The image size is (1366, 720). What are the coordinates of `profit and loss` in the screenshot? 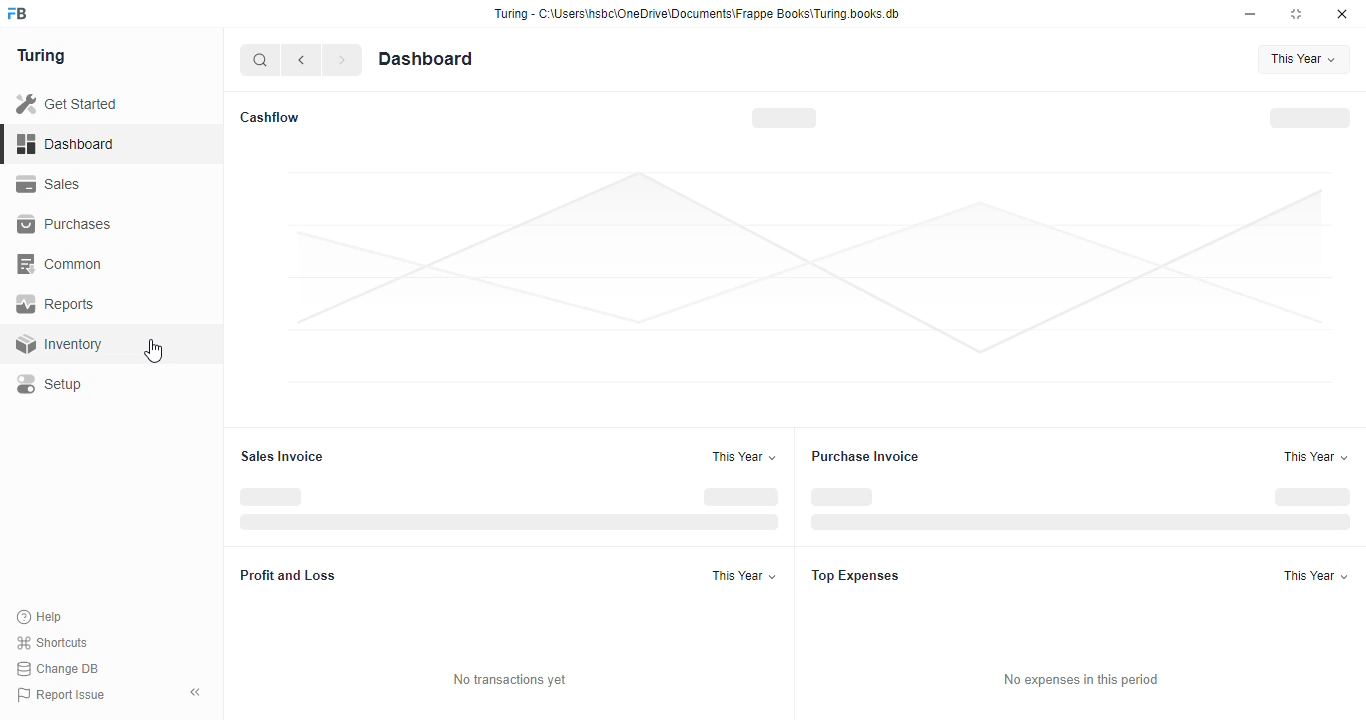 It's located at (288, 575).